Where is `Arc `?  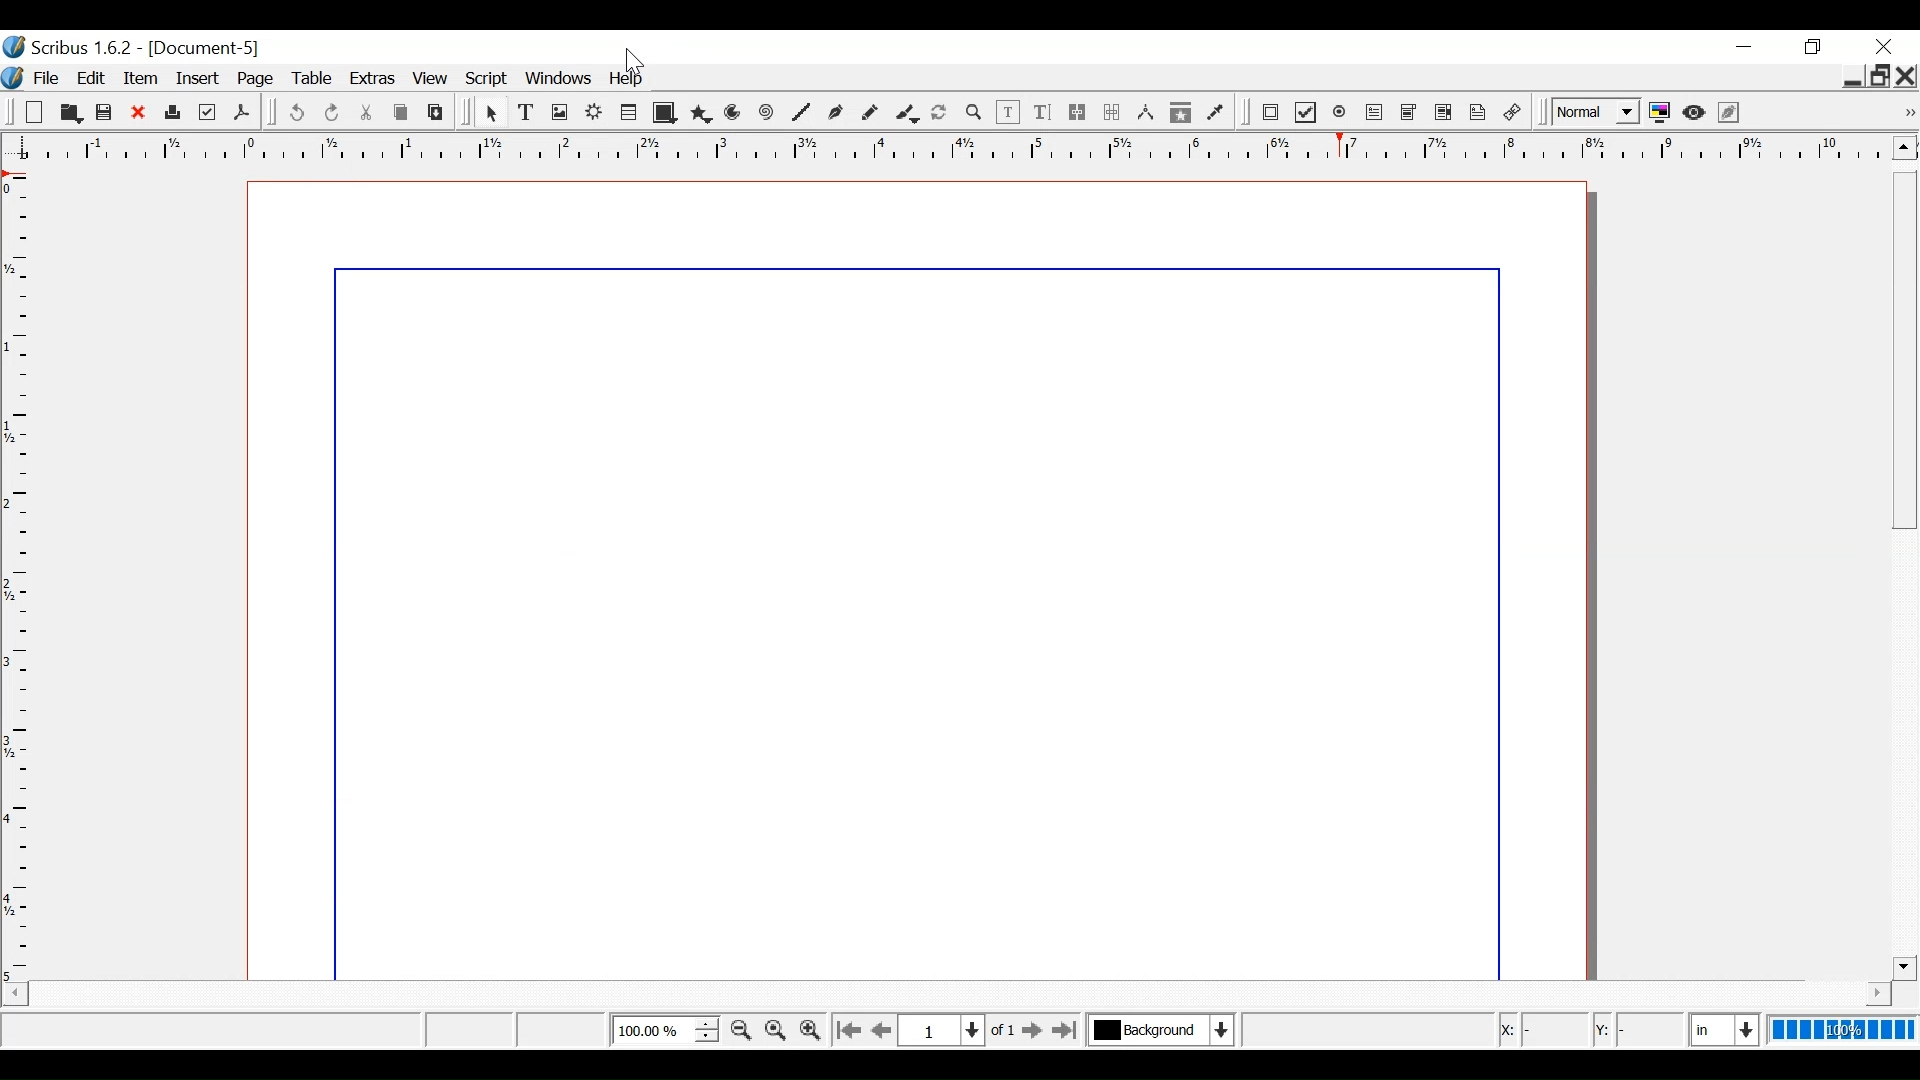 Arc  is located at coordinates (734, 113).